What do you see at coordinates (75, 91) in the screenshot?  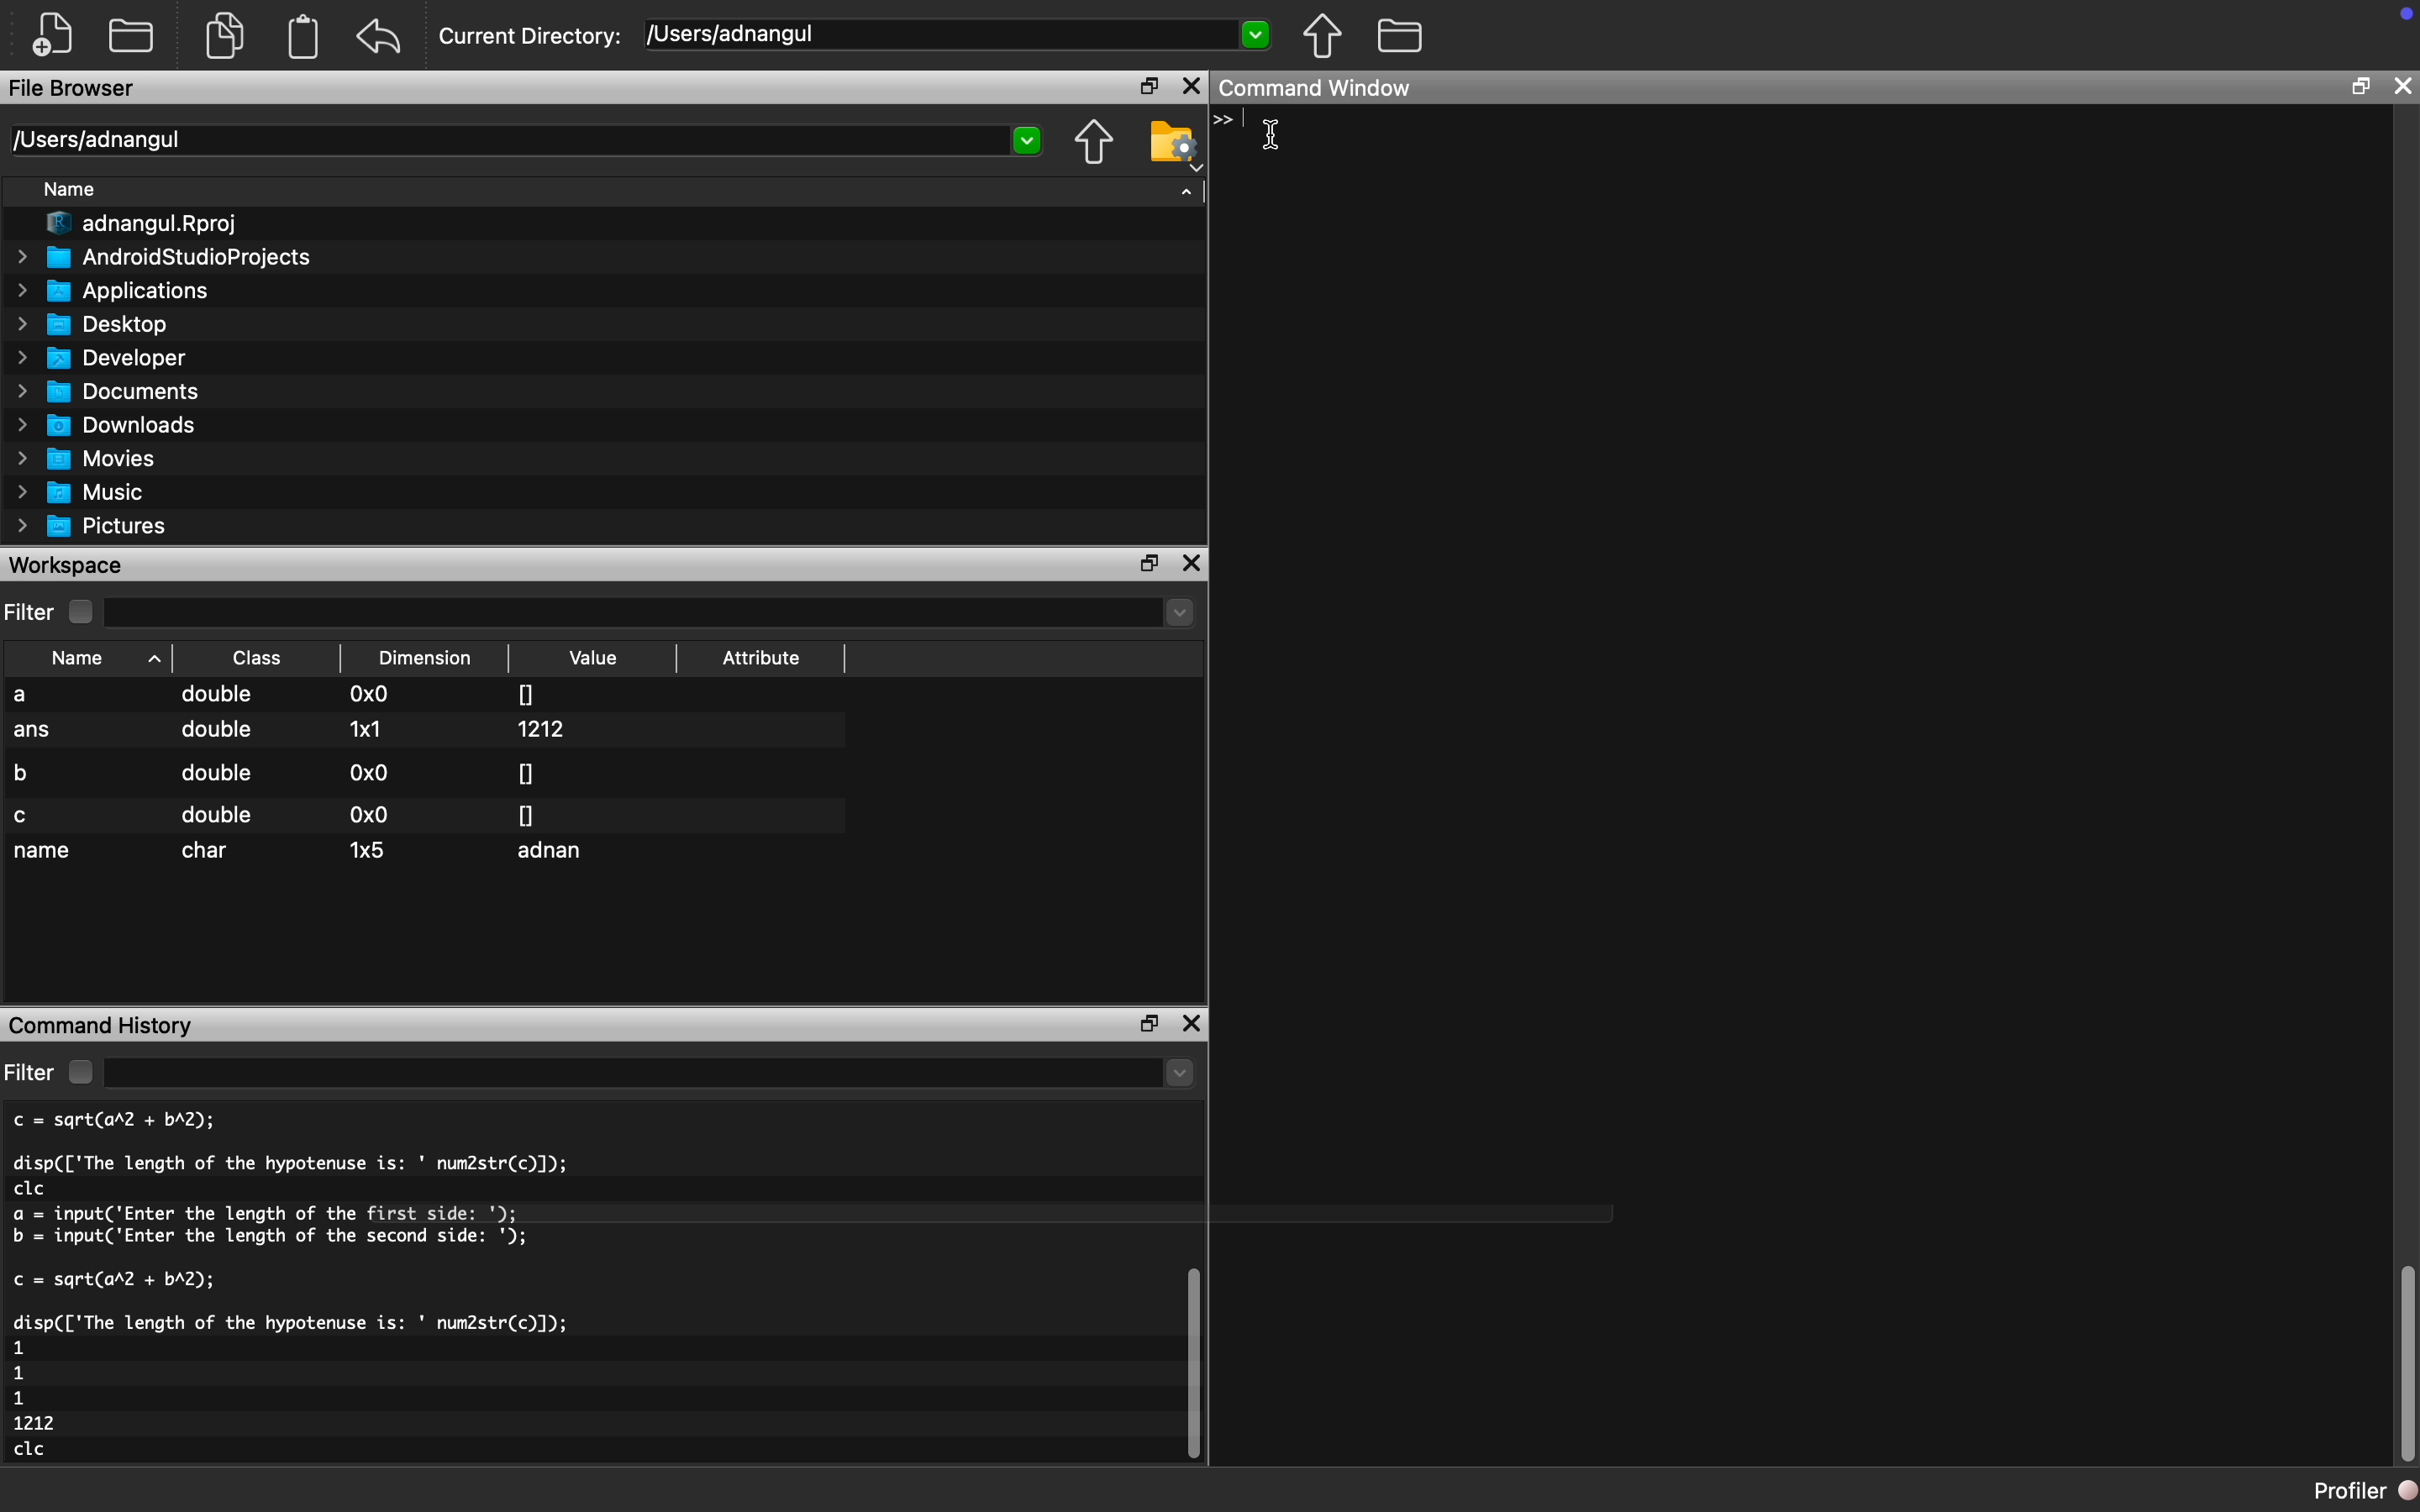 I see `File Browser` at bounding box center [75, 91].